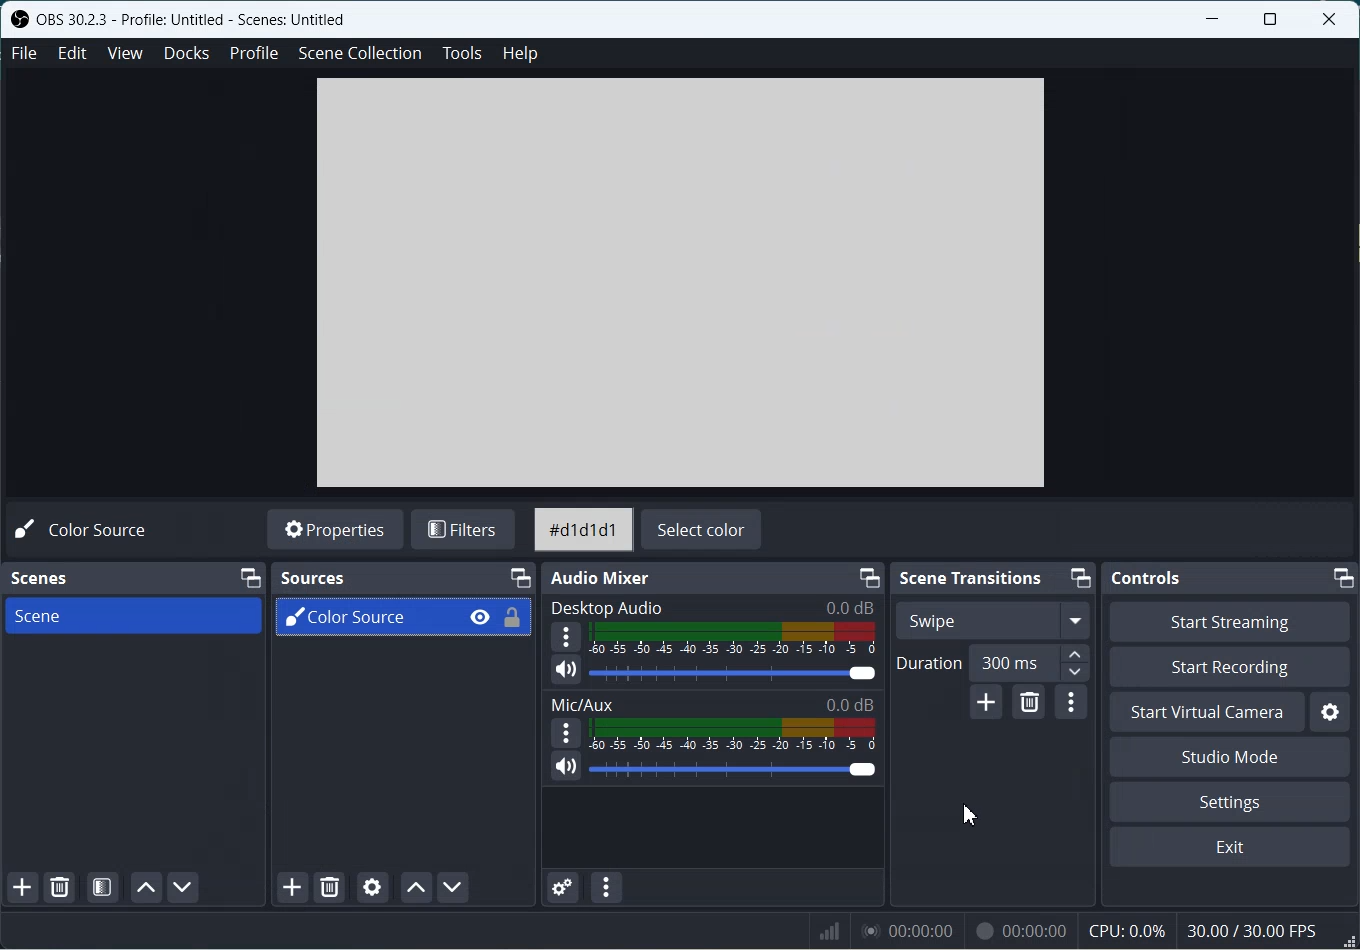 This screenshot has width=1360, height=950. What do you see at coordinates (567, 671) in the screenshot?
I see `Mute / Unmute` at bounding box center [567, 671].